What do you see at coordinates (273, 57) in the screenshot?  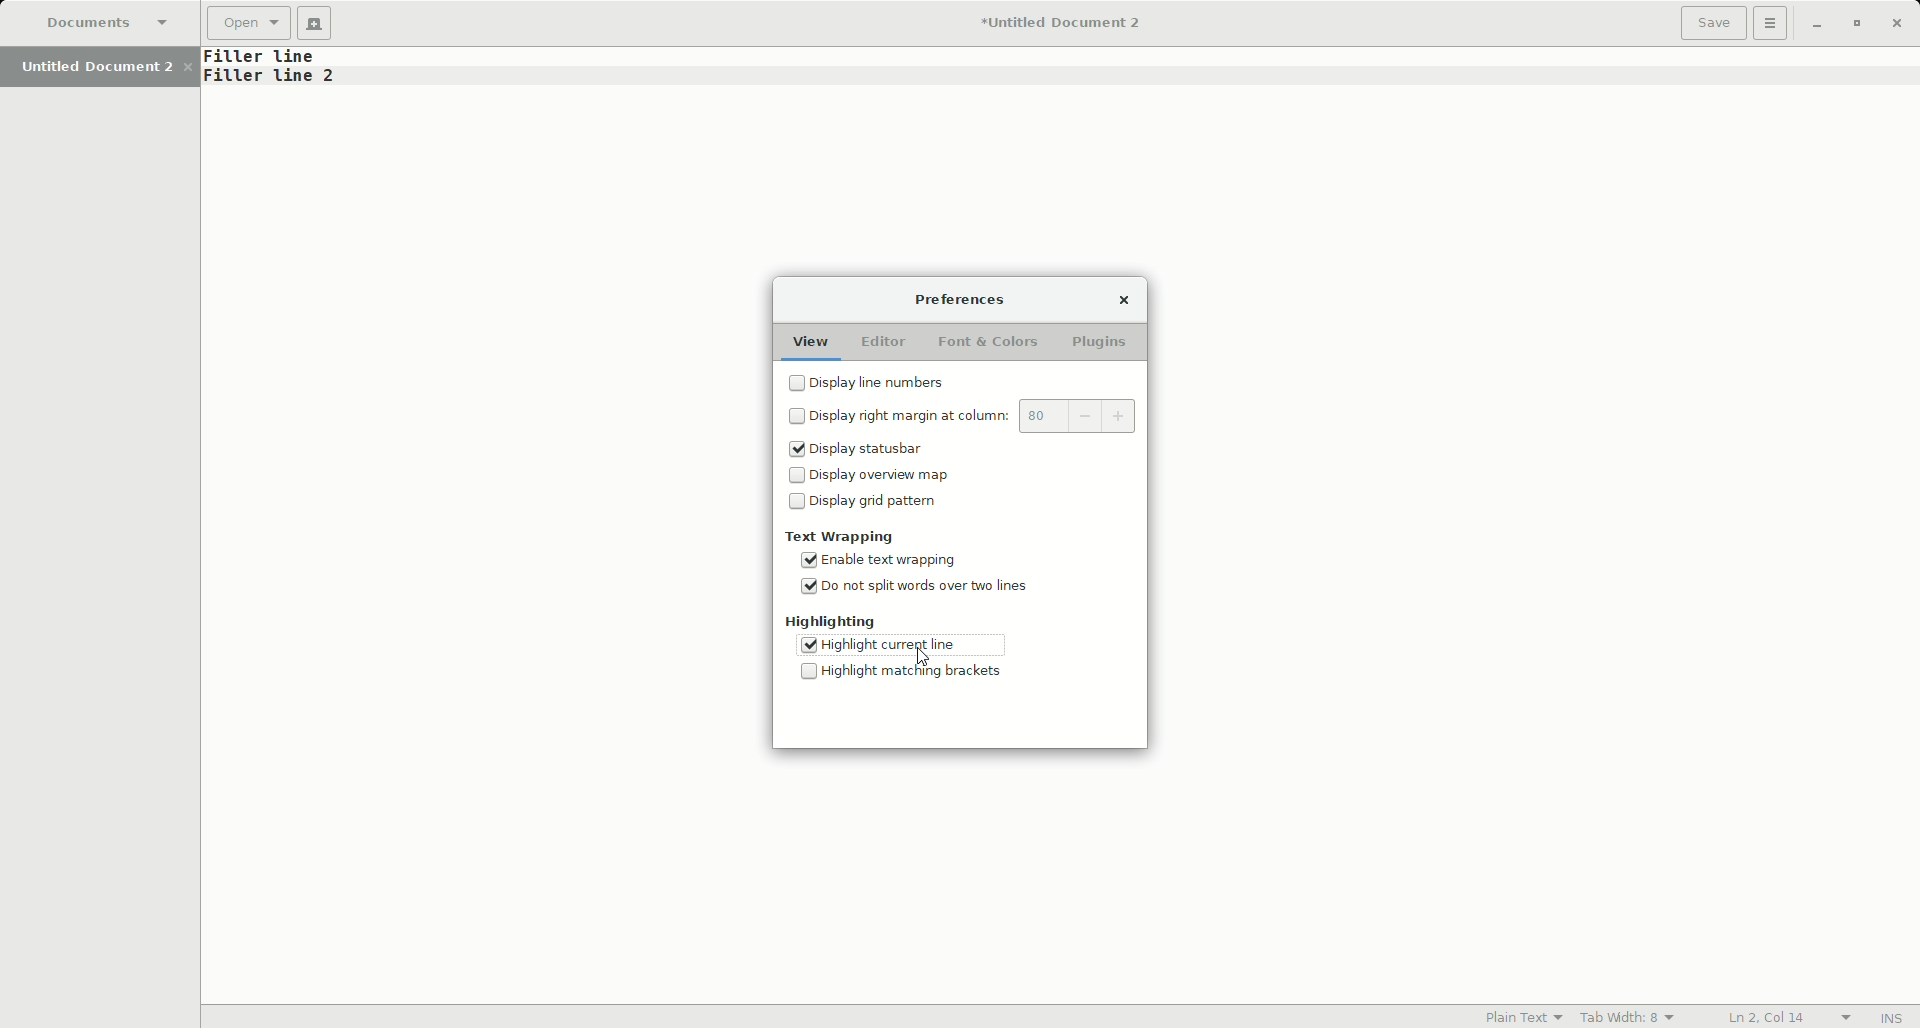 I see `Text line 1` at bounding box center [273, 57].